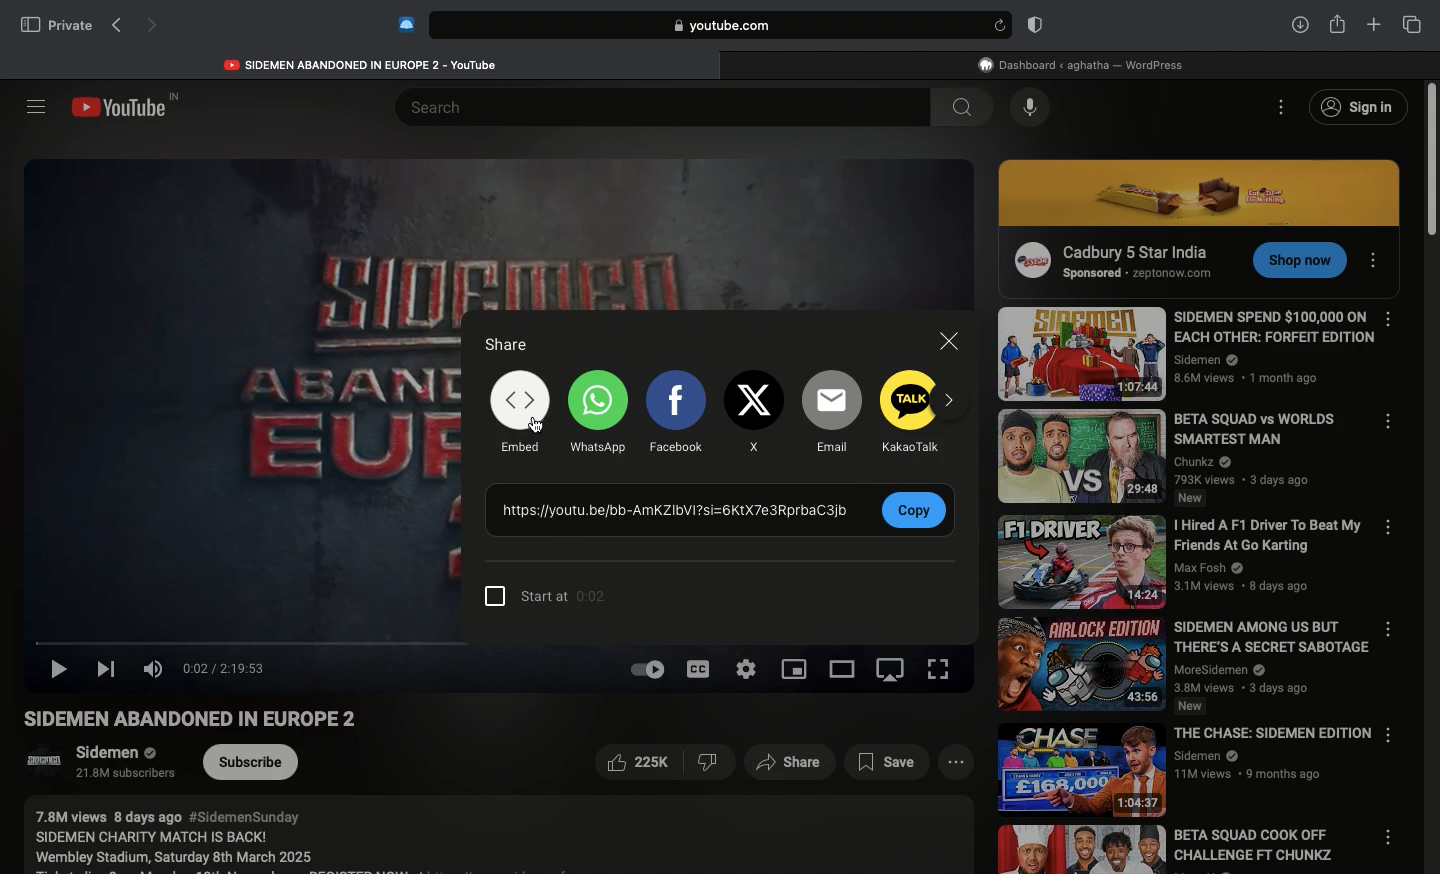 This screenshot has width=1440, height=874. Describe the element at coordinates (154, 27) in the screenshot. I see `Next page` at that location.